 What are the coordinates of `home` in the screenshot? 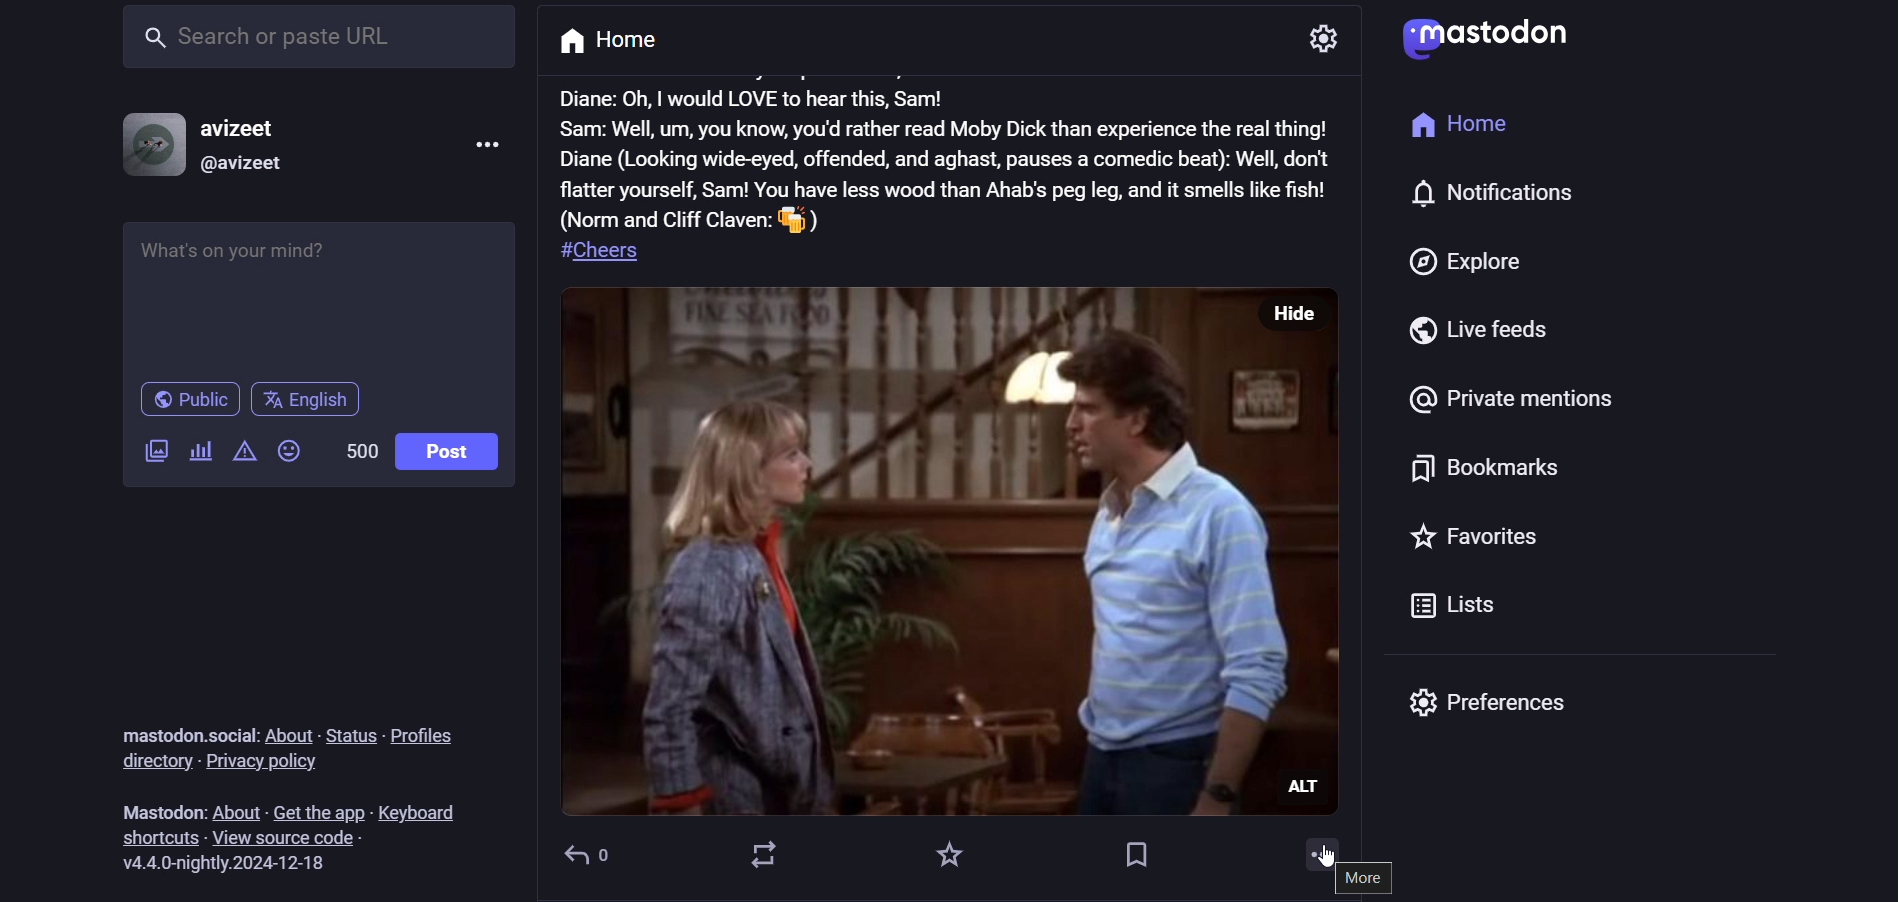 It's located at (622, 42).